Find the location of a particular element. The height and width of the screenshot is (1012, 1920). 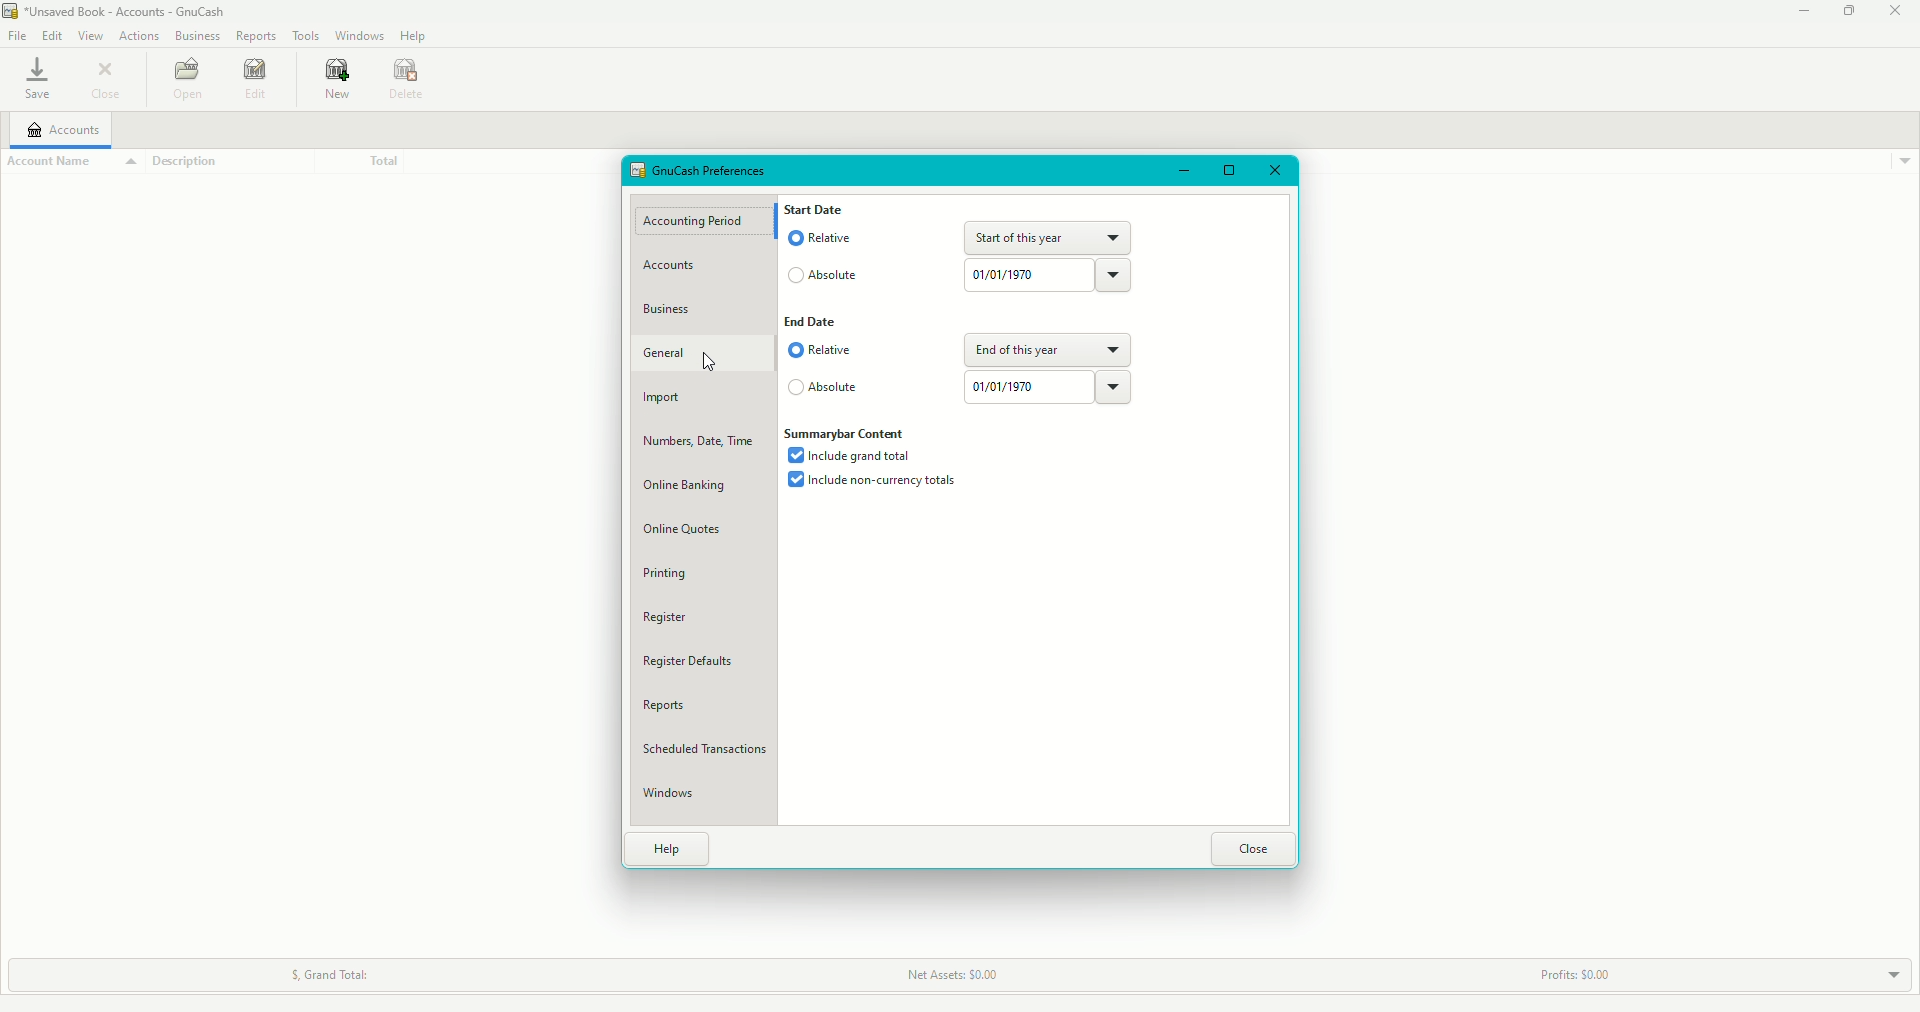

Reports is located at coordinates (257, 34).